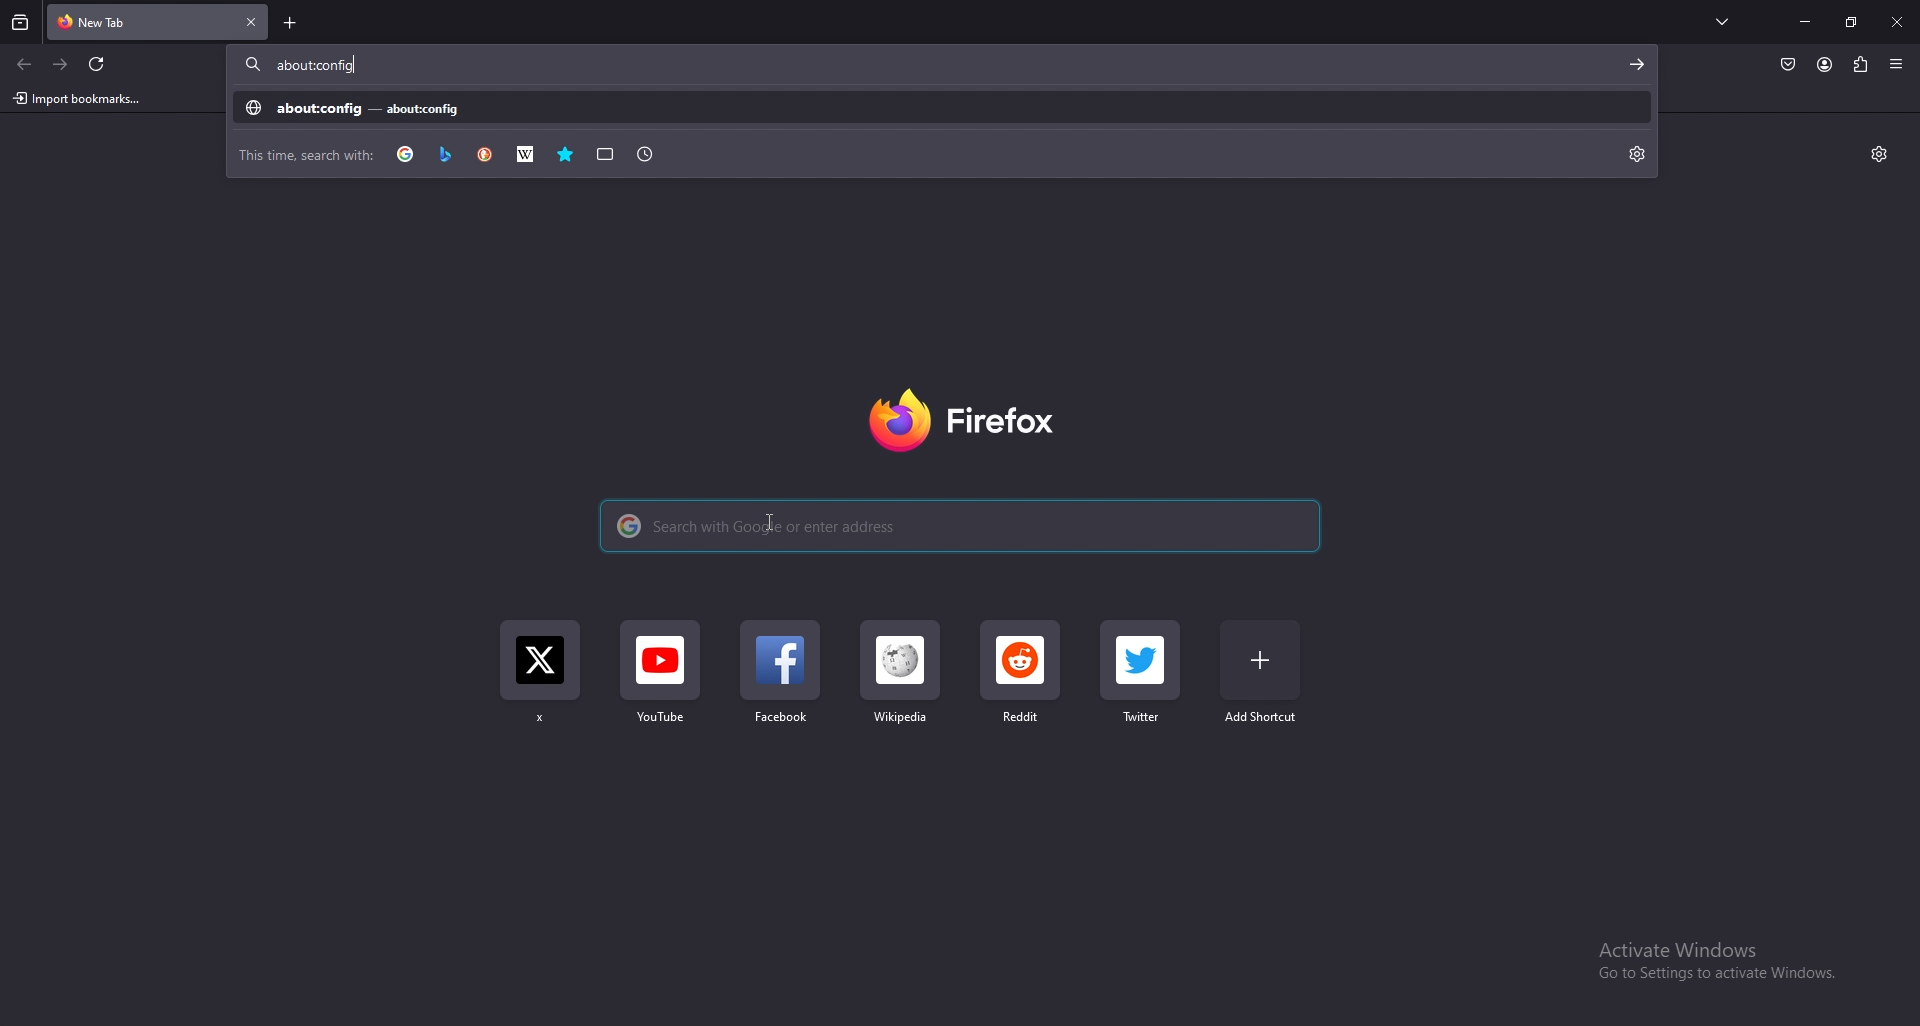 This screenshot has height=1026, width=1920. Describe the element at coordinates (1879, 154) in the screenshot. I see `customize` at that location.